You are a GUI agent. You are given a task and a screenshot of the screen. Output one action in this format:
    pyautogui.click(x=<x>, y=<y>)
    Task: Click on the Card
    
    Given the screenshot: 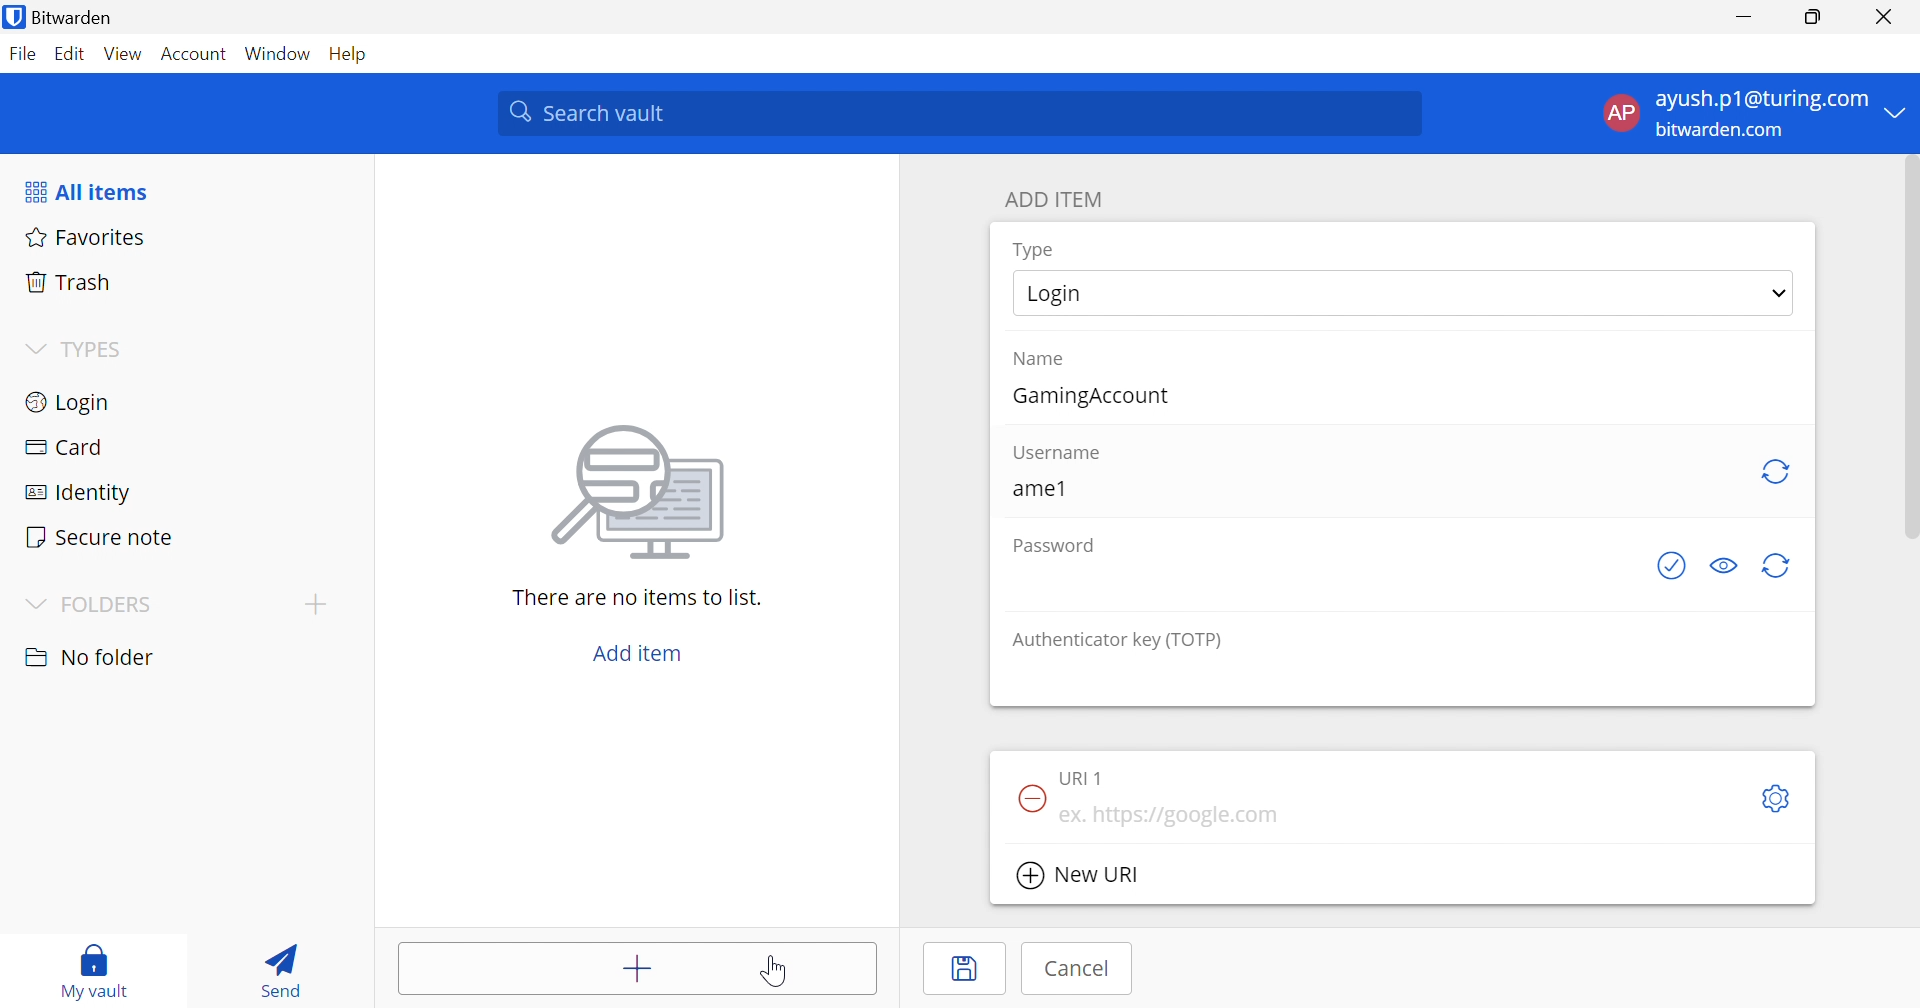 What is the action you would take?
    pyautogui.click(x=67, y=449)
    